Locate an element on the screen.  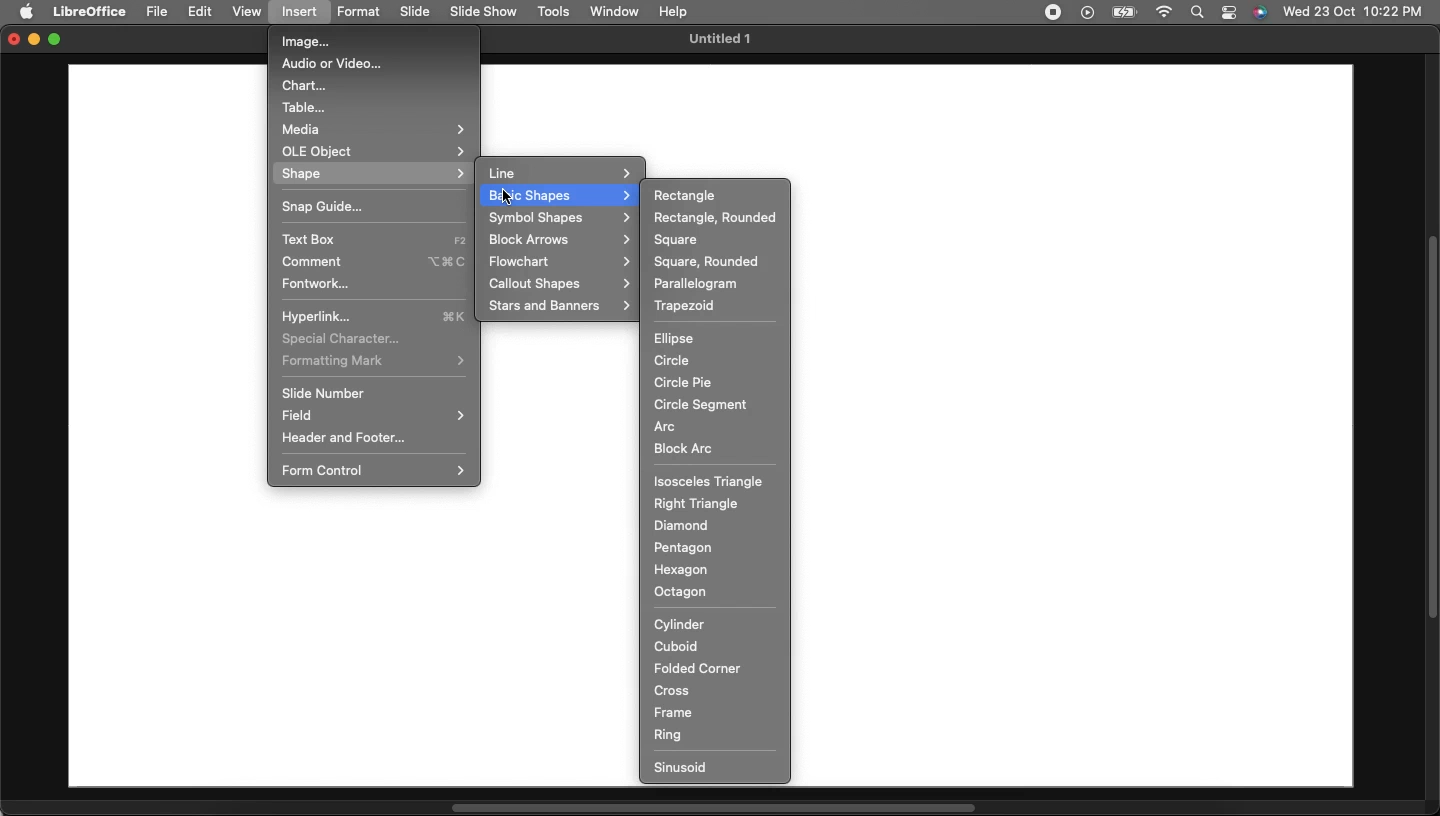
Arc is located at coordinates (665, 426).